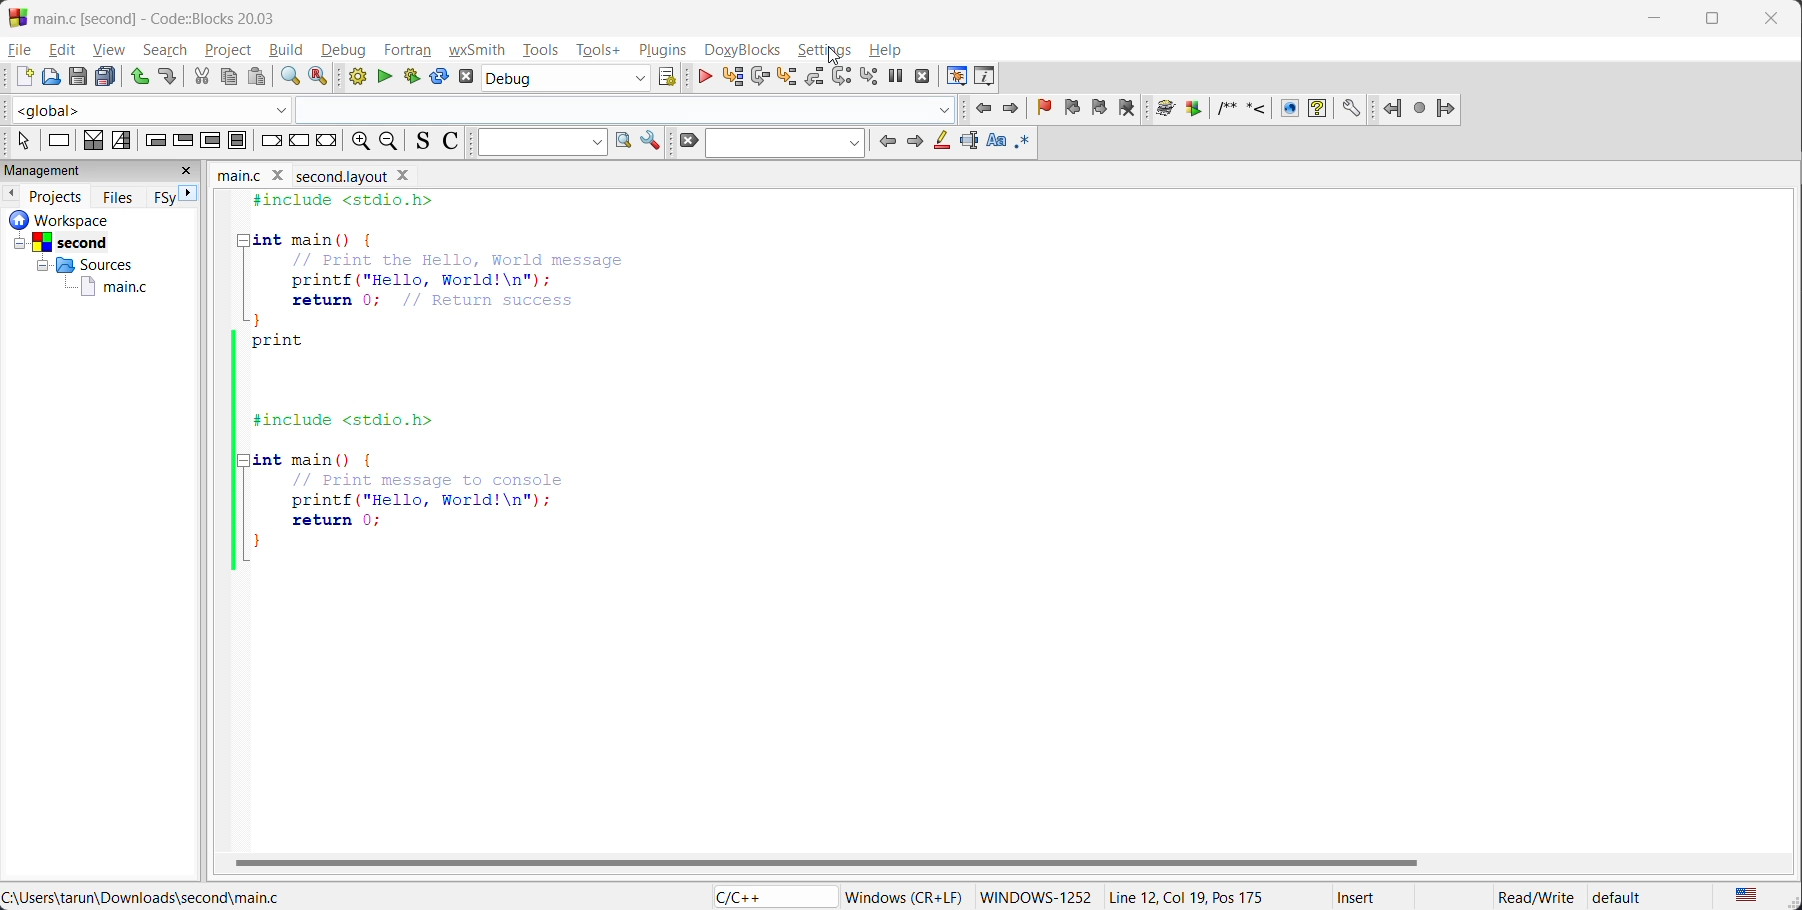 Image resolution: width=1802 pixels, height=910 pixels. Describe the element at coordinates (190, 172) in the screenshot. I see `close` at that location.